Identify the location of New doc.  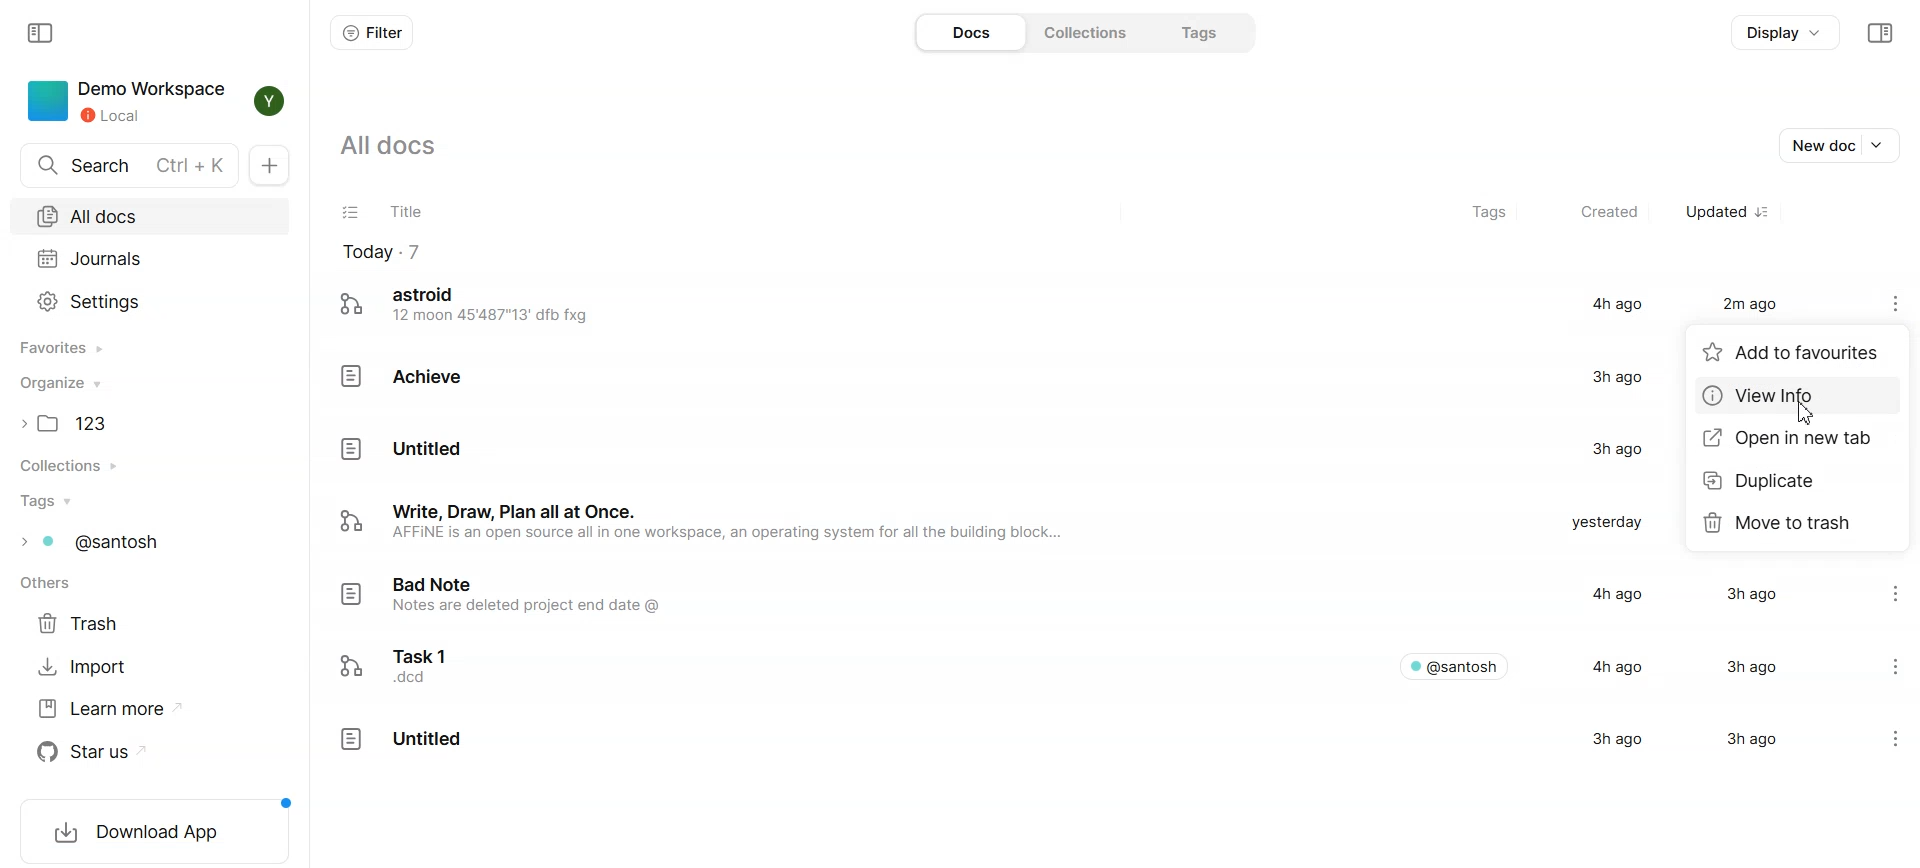
(271, 164).